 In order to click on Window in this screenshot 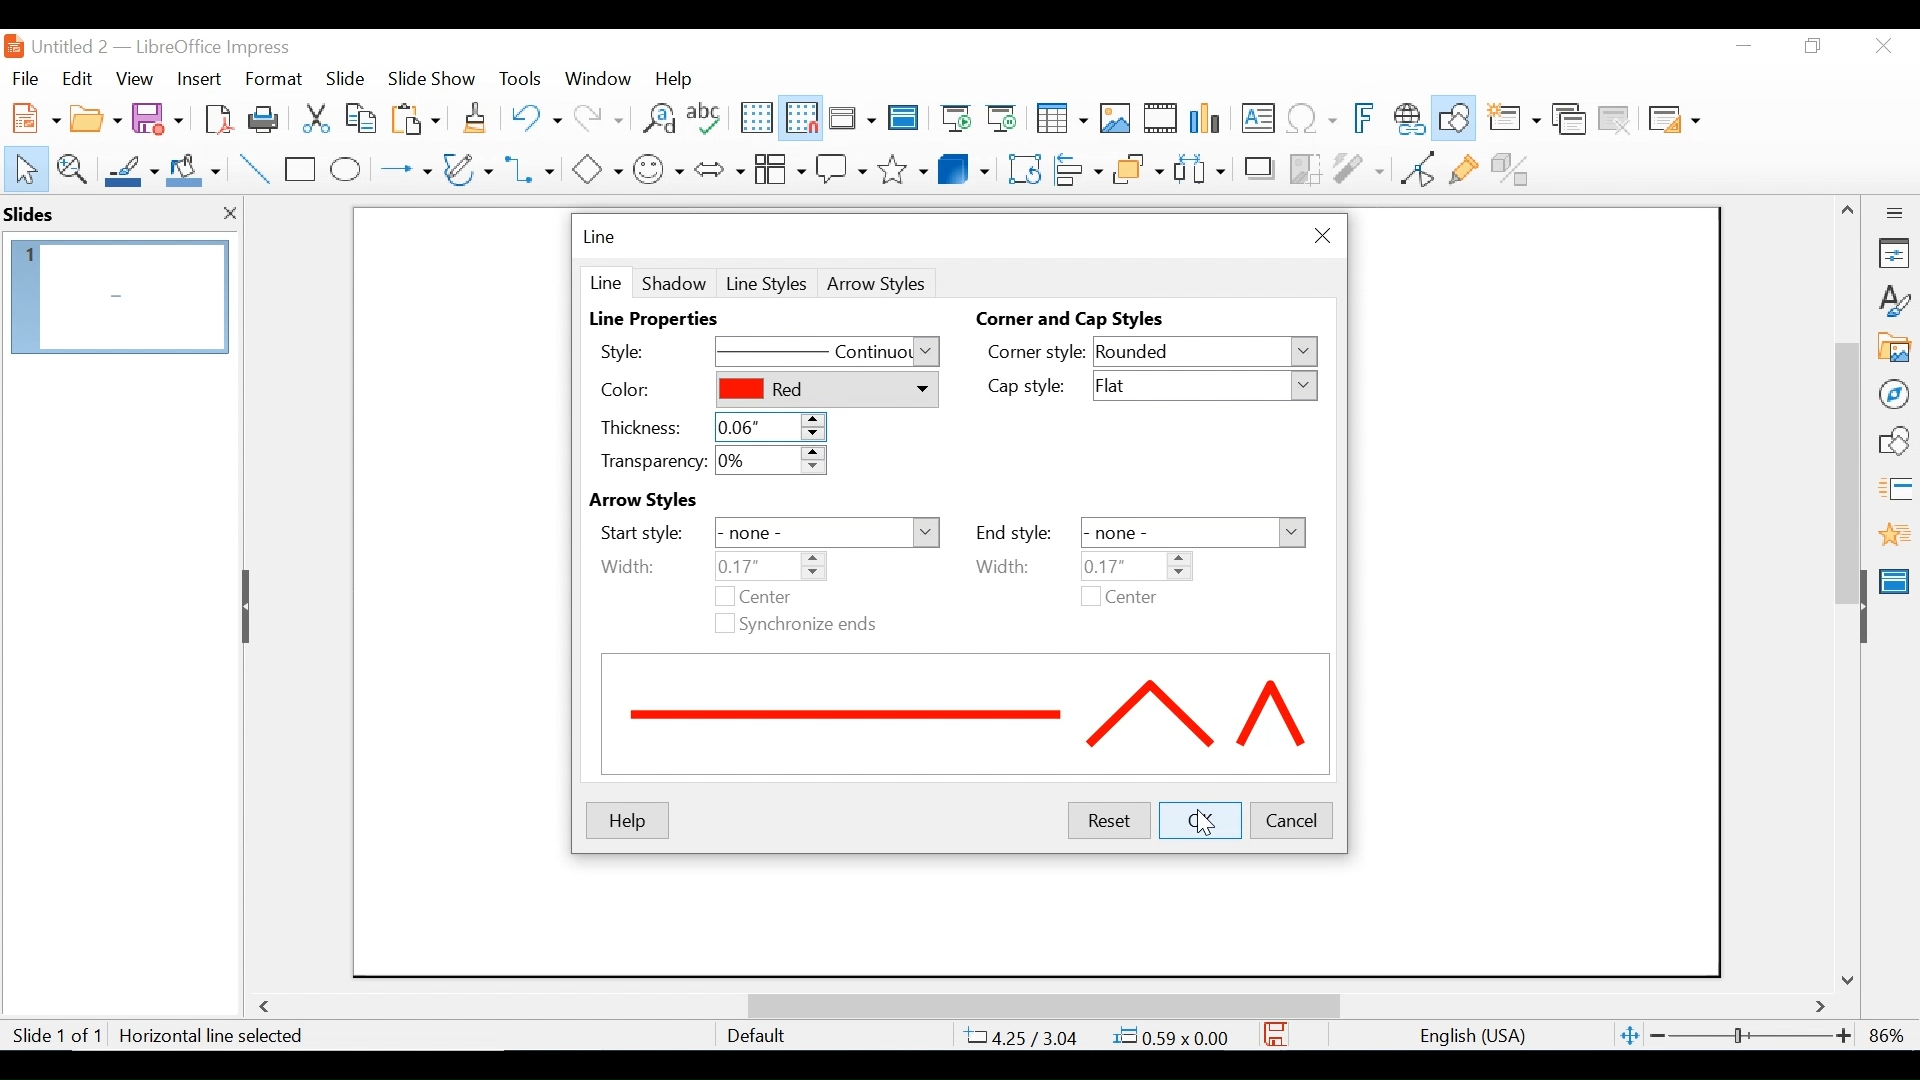, I will do `click(598, 78)`.